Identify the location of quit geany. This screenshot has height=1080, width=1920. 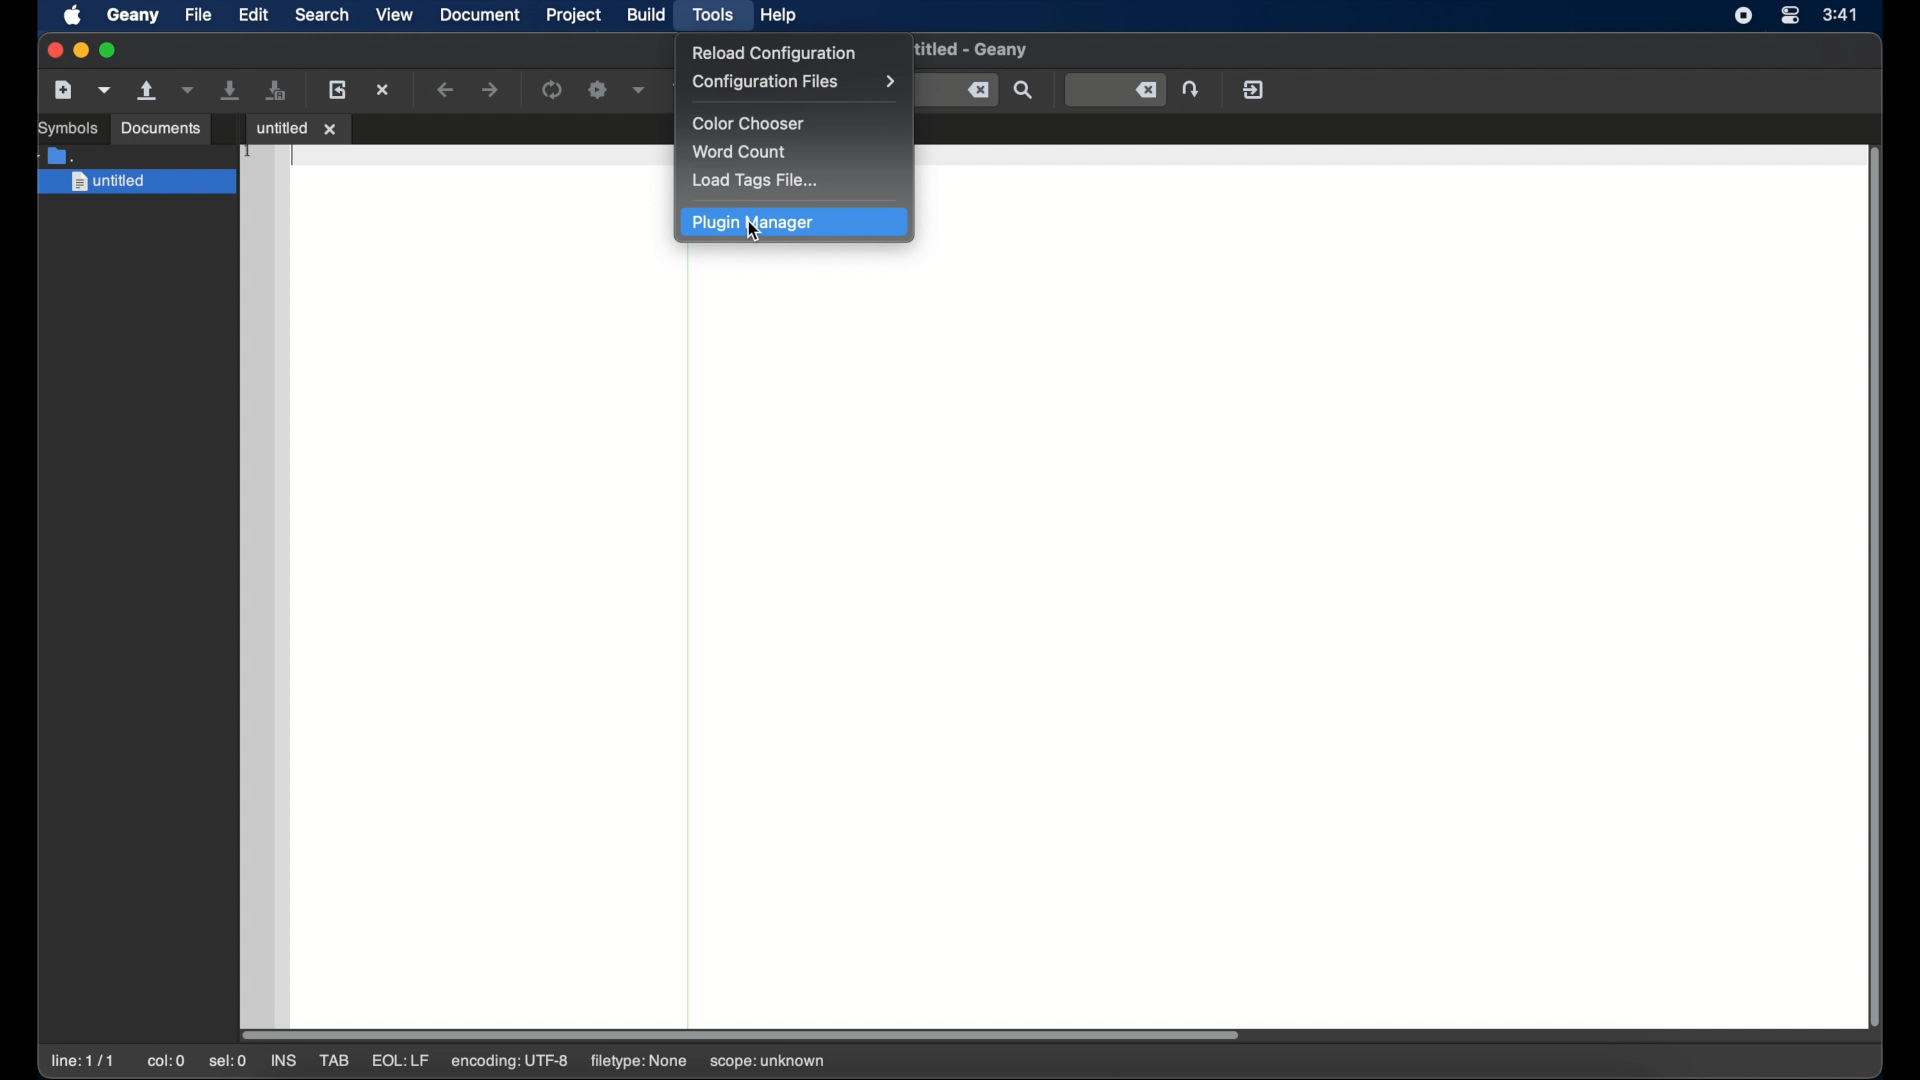
(1253, 90).